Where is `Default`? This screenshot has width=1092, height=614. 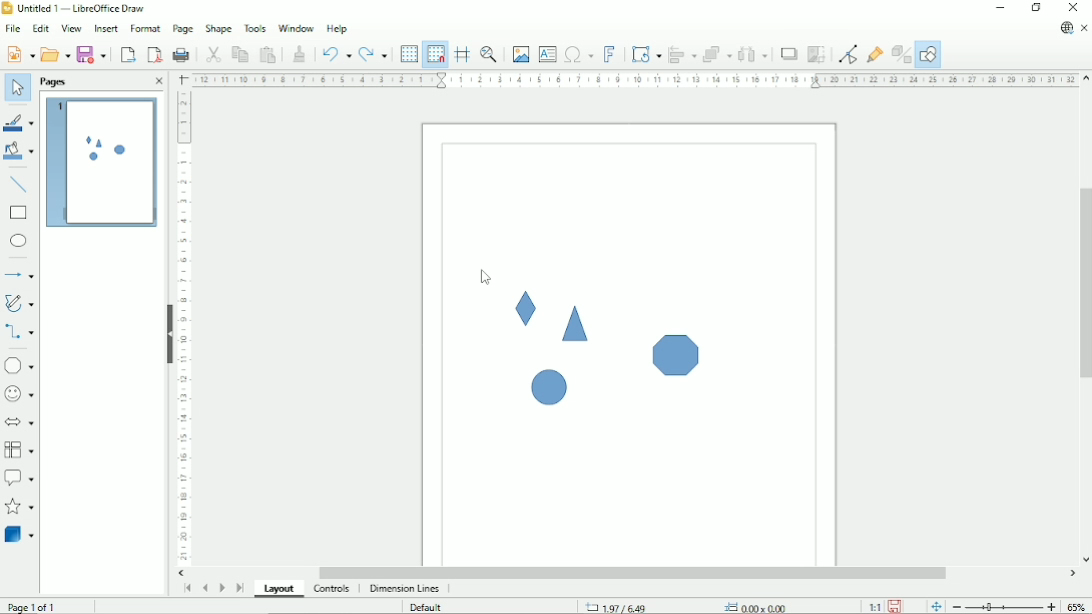
Default is located at coordinates (429, 606).